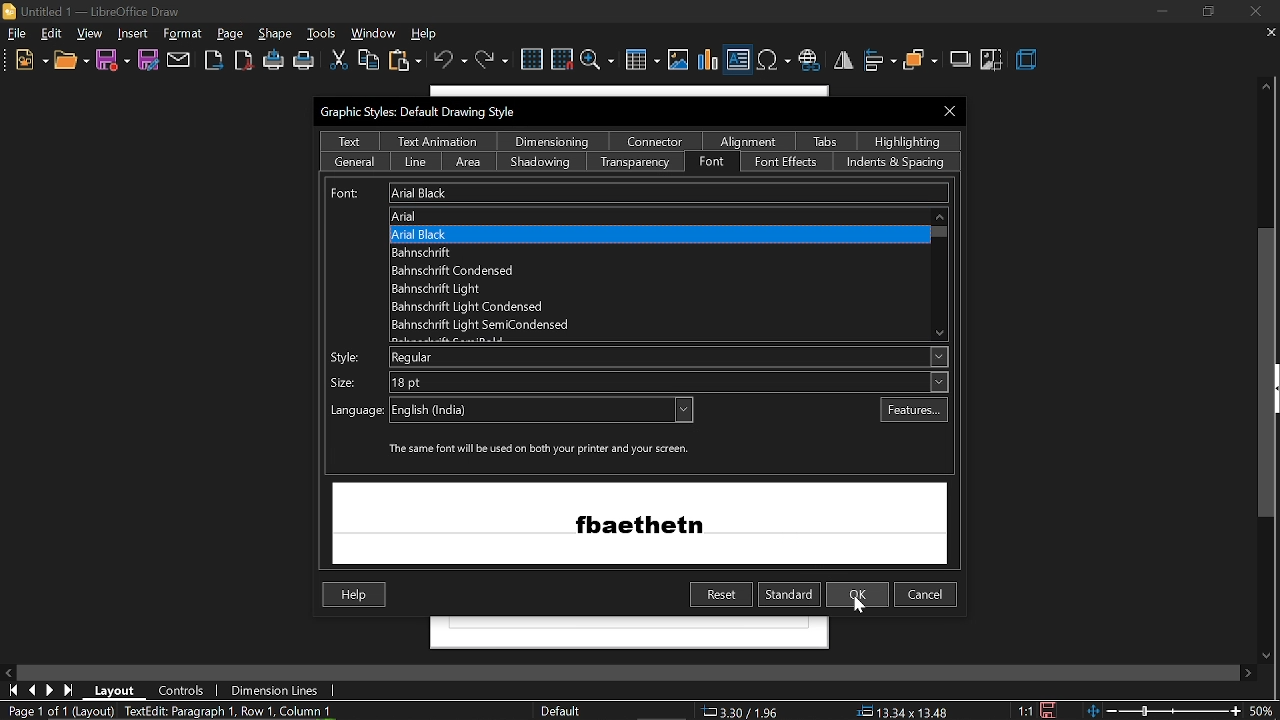 The image size is (1280, 720). Describe the element at coordinates (115, 691) in the screenshot. I see `layout` at that location.